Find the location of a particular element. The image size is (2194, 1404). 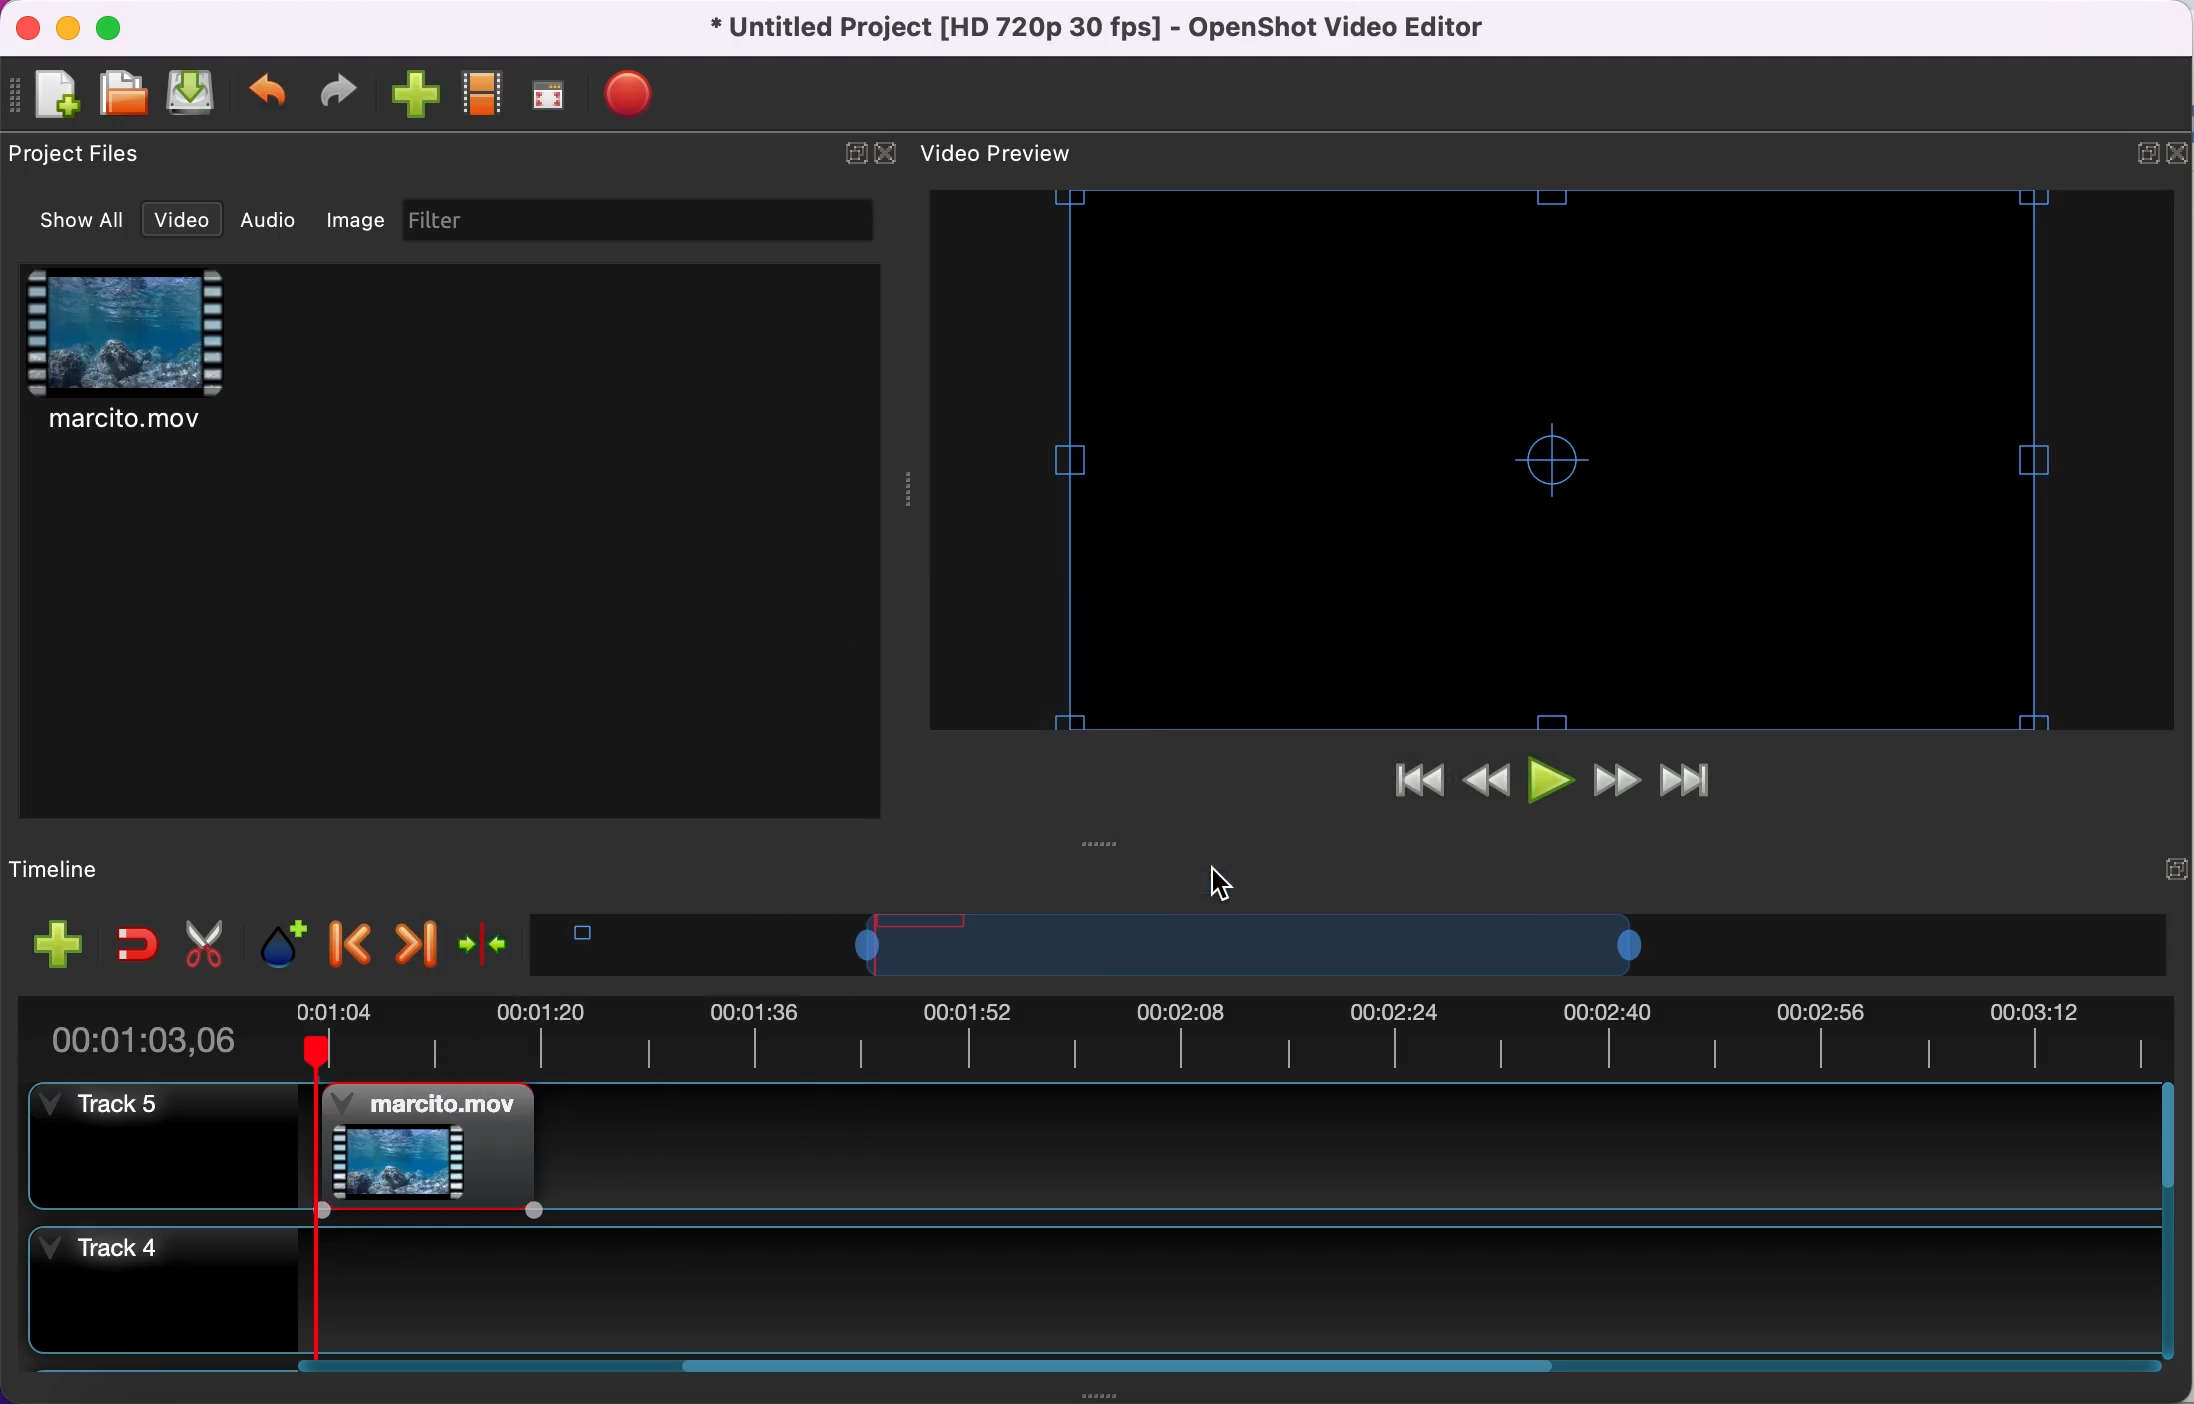

redo is located at coordinates (336, 92).